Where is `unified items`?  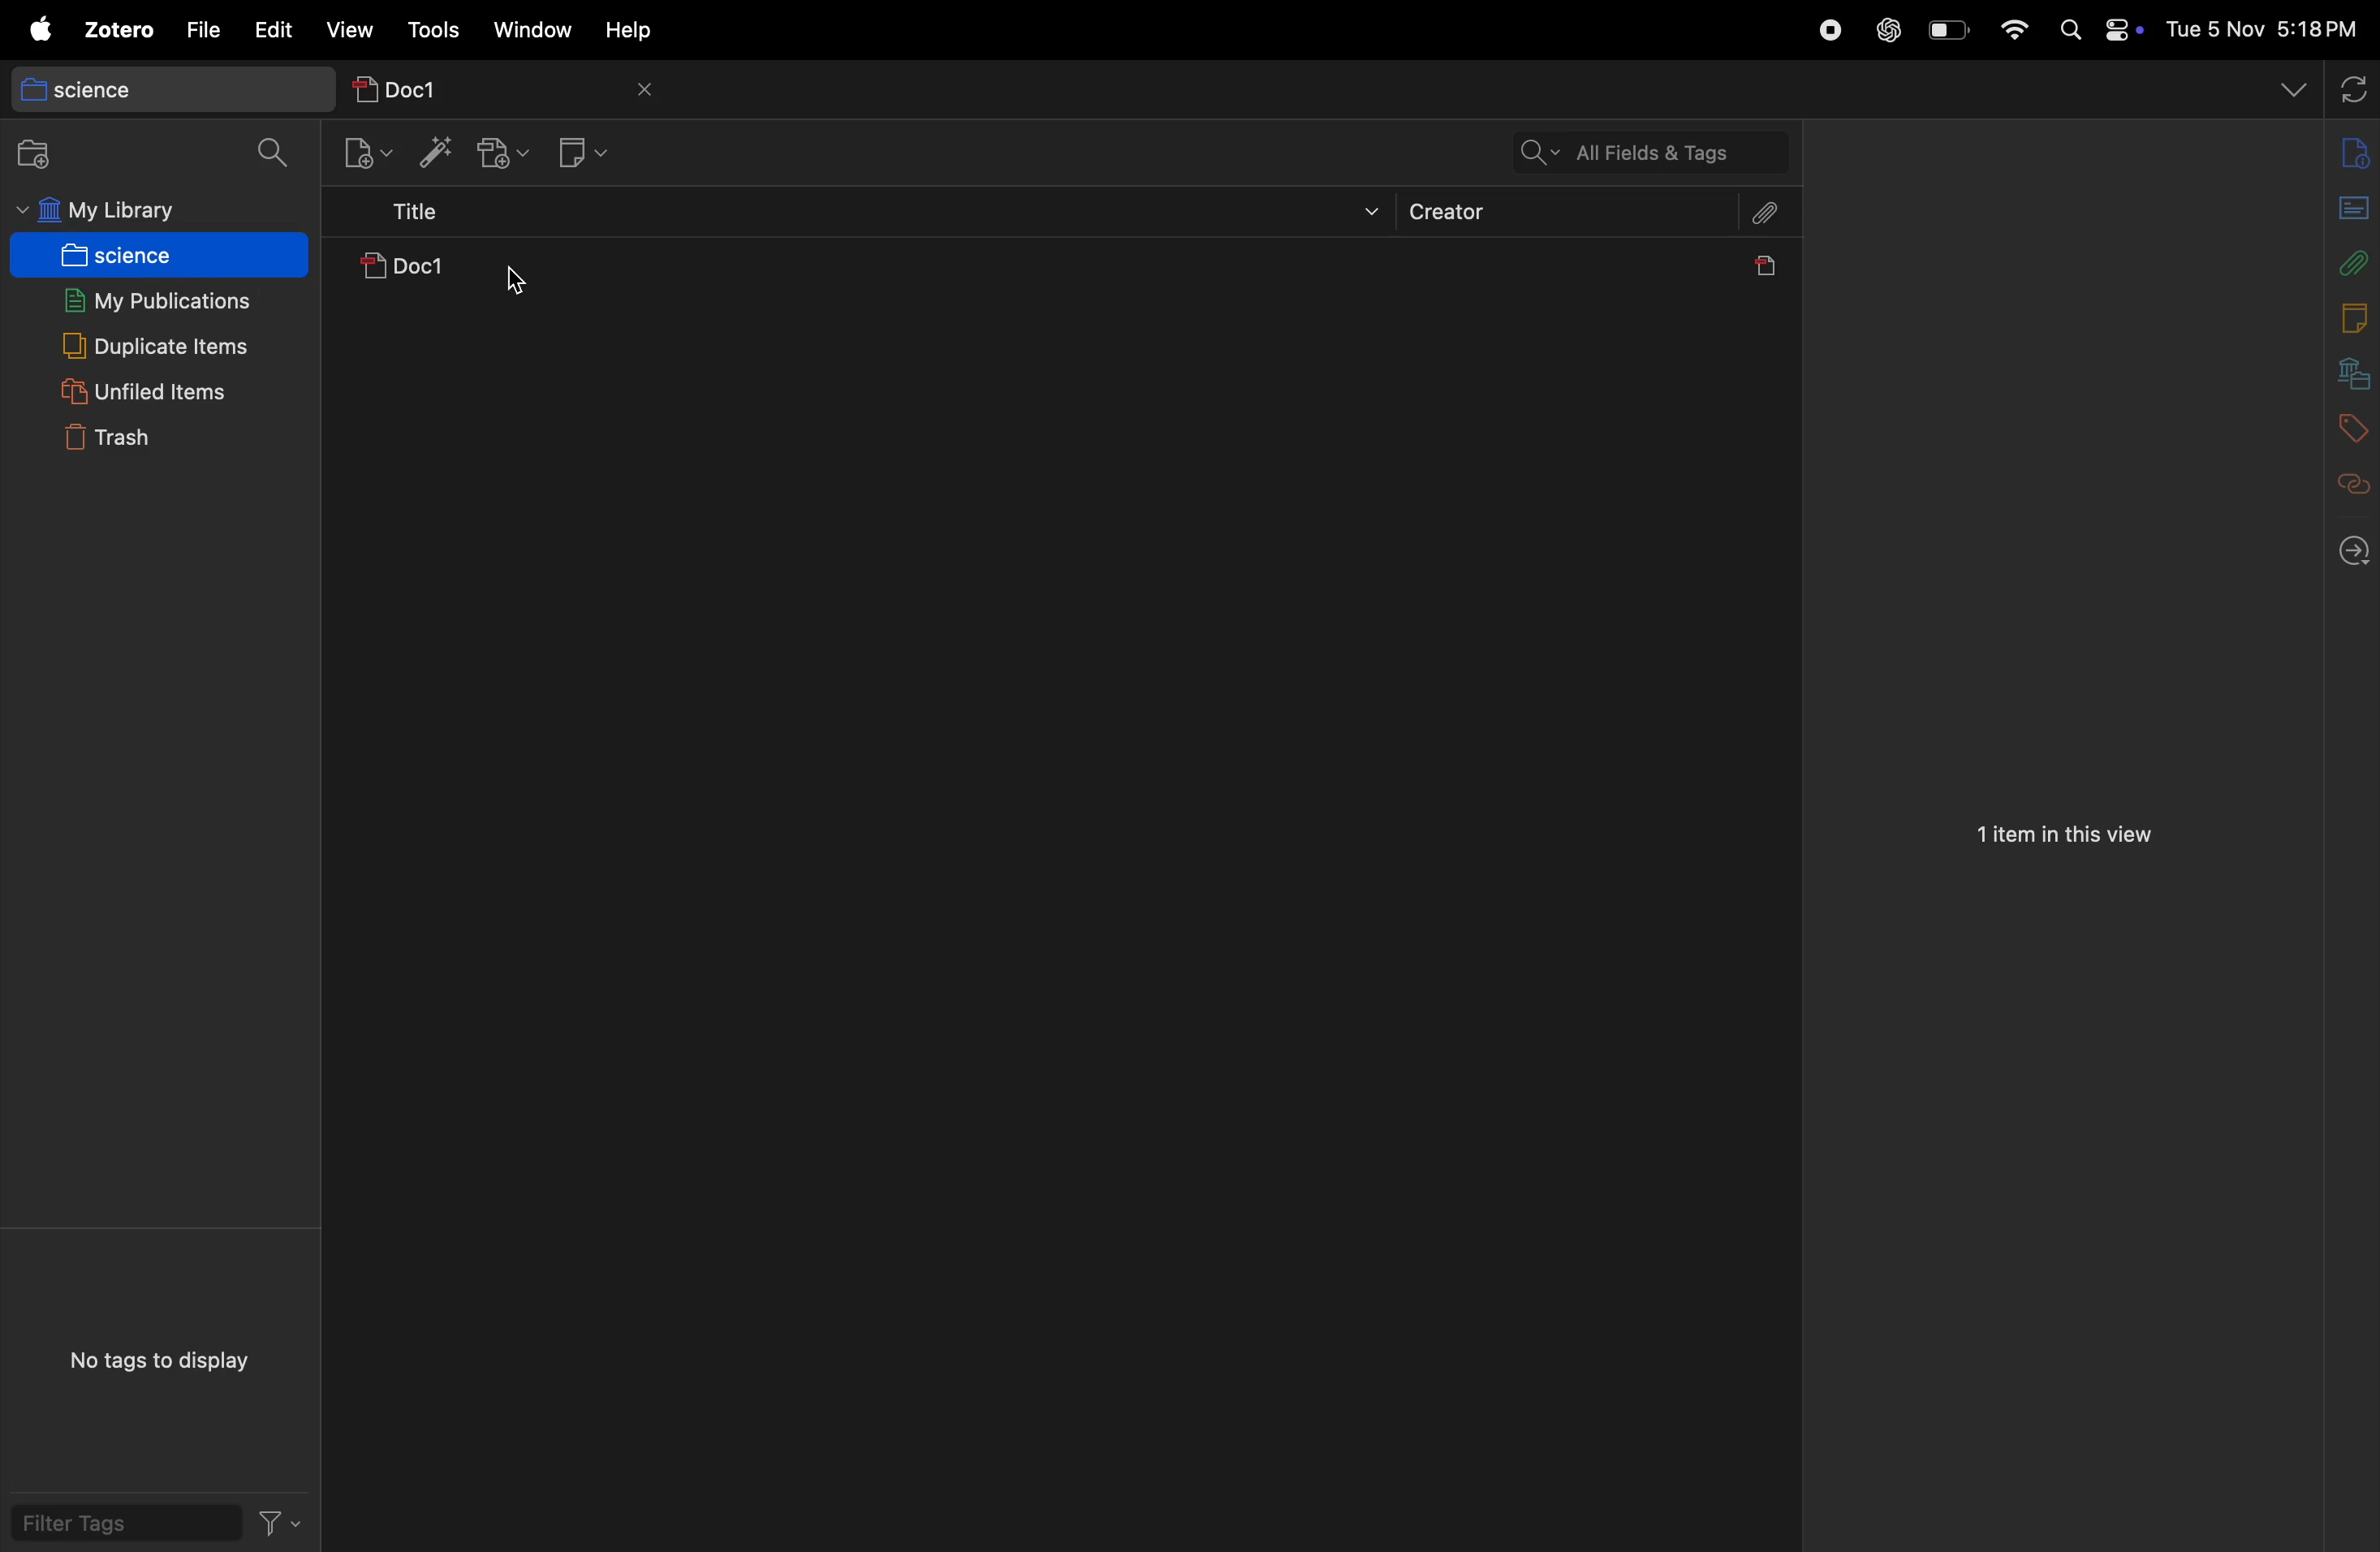 unified items is located at coordinates (149, 388).